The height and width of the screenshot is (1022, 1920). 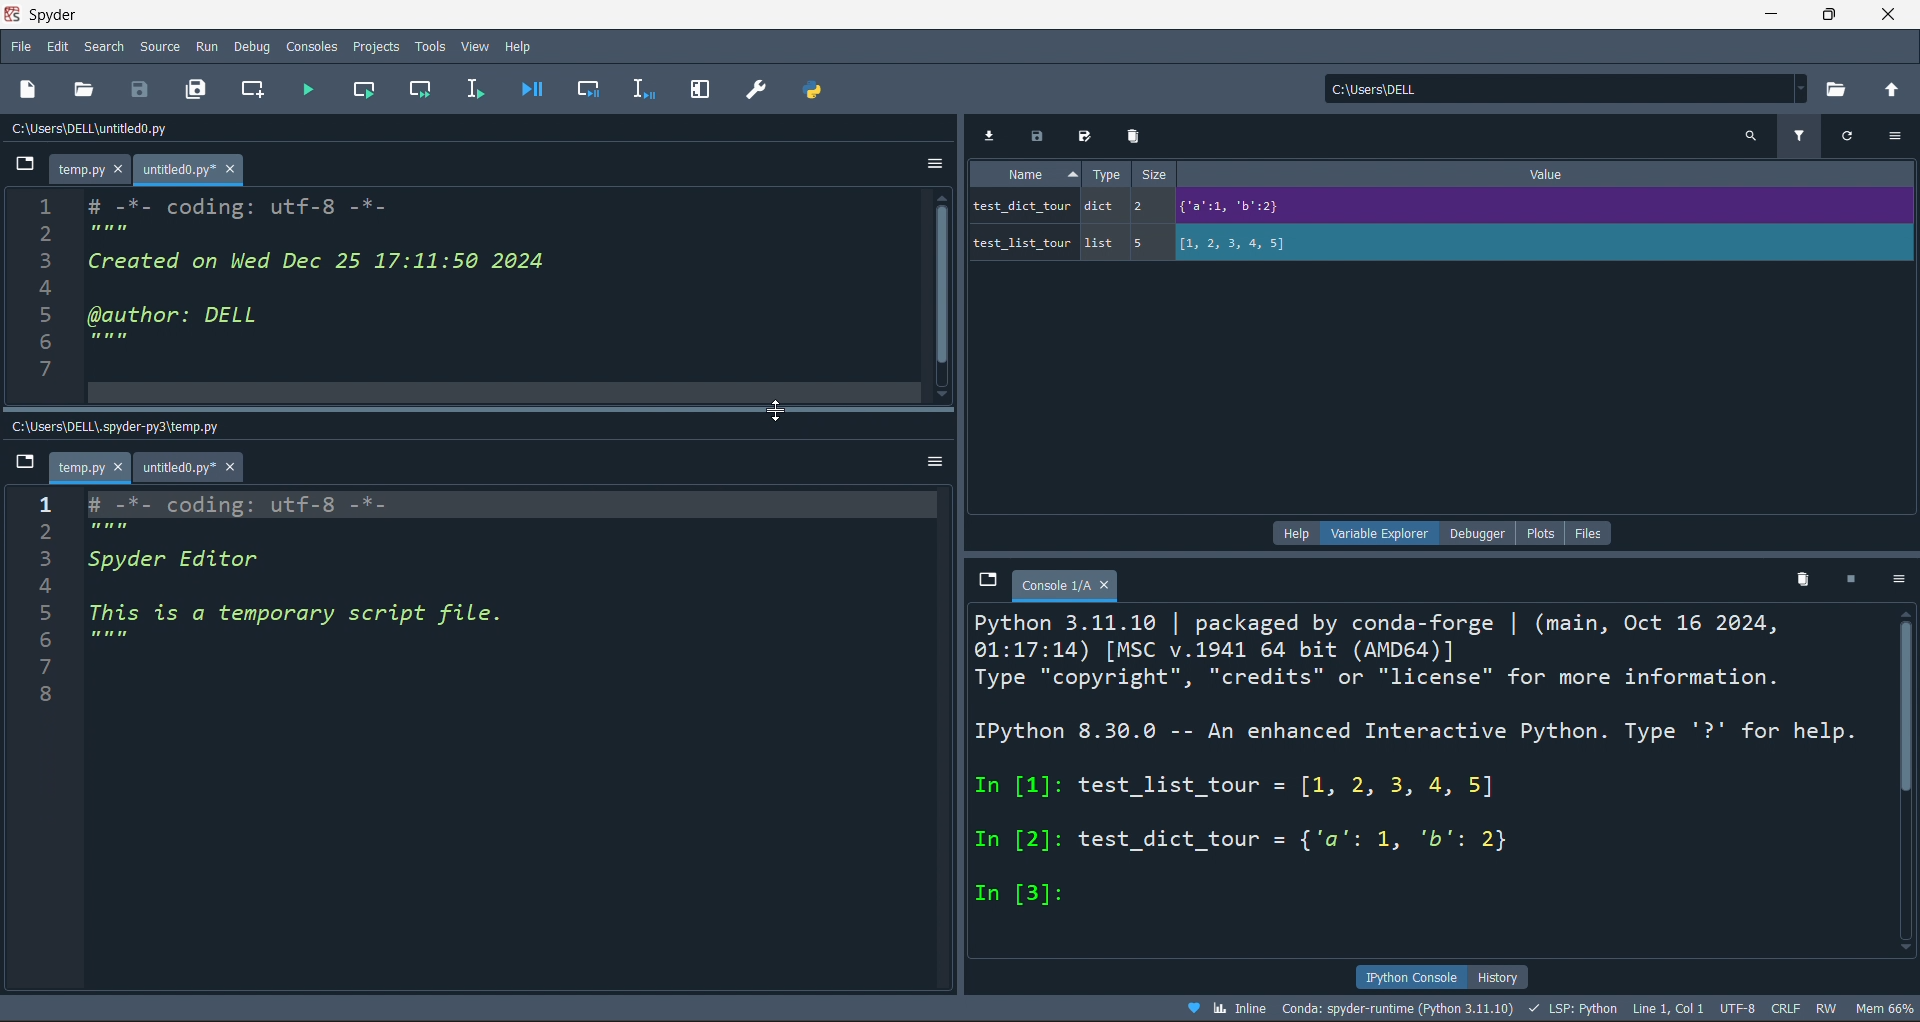 What do you see at coordinates (1898, 580) in the screenshot?
I see `options` at bounding box center [1898, 580].